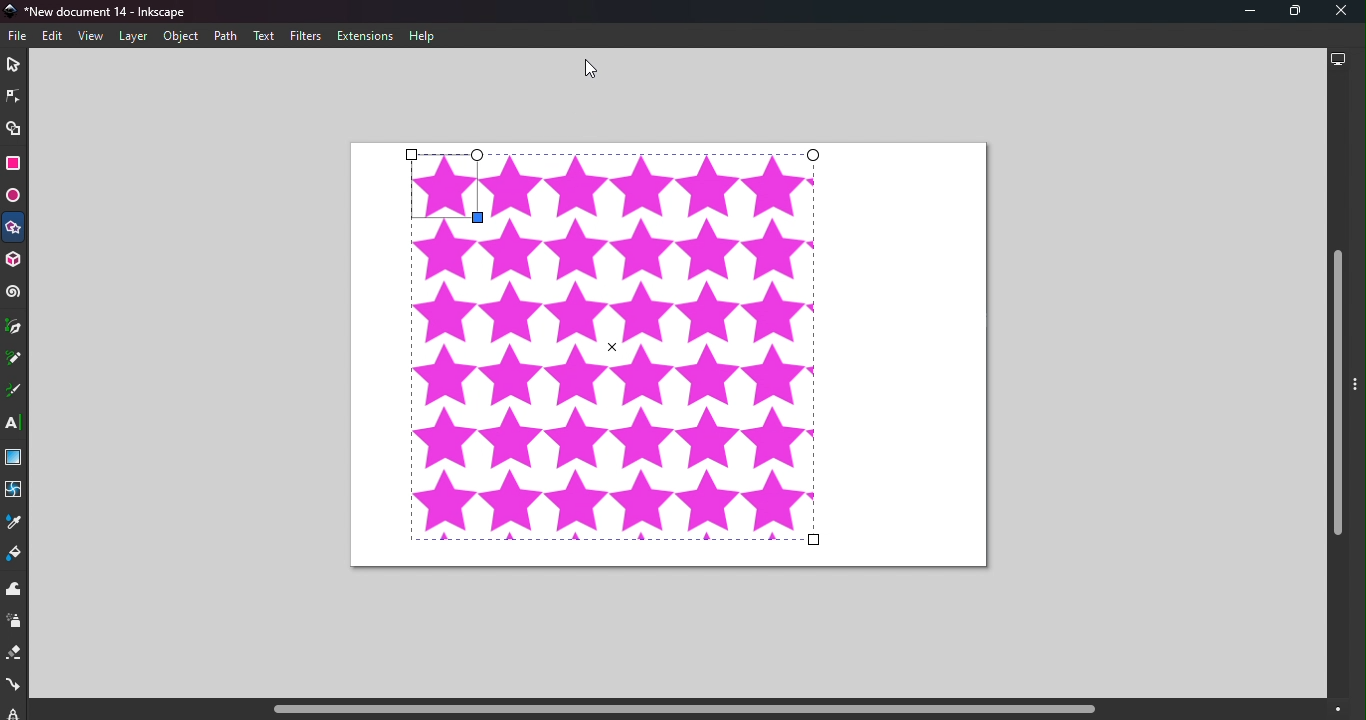 This screenshot has height=720, width=1366. I want to click on Pencil tool, so click(14, 360).